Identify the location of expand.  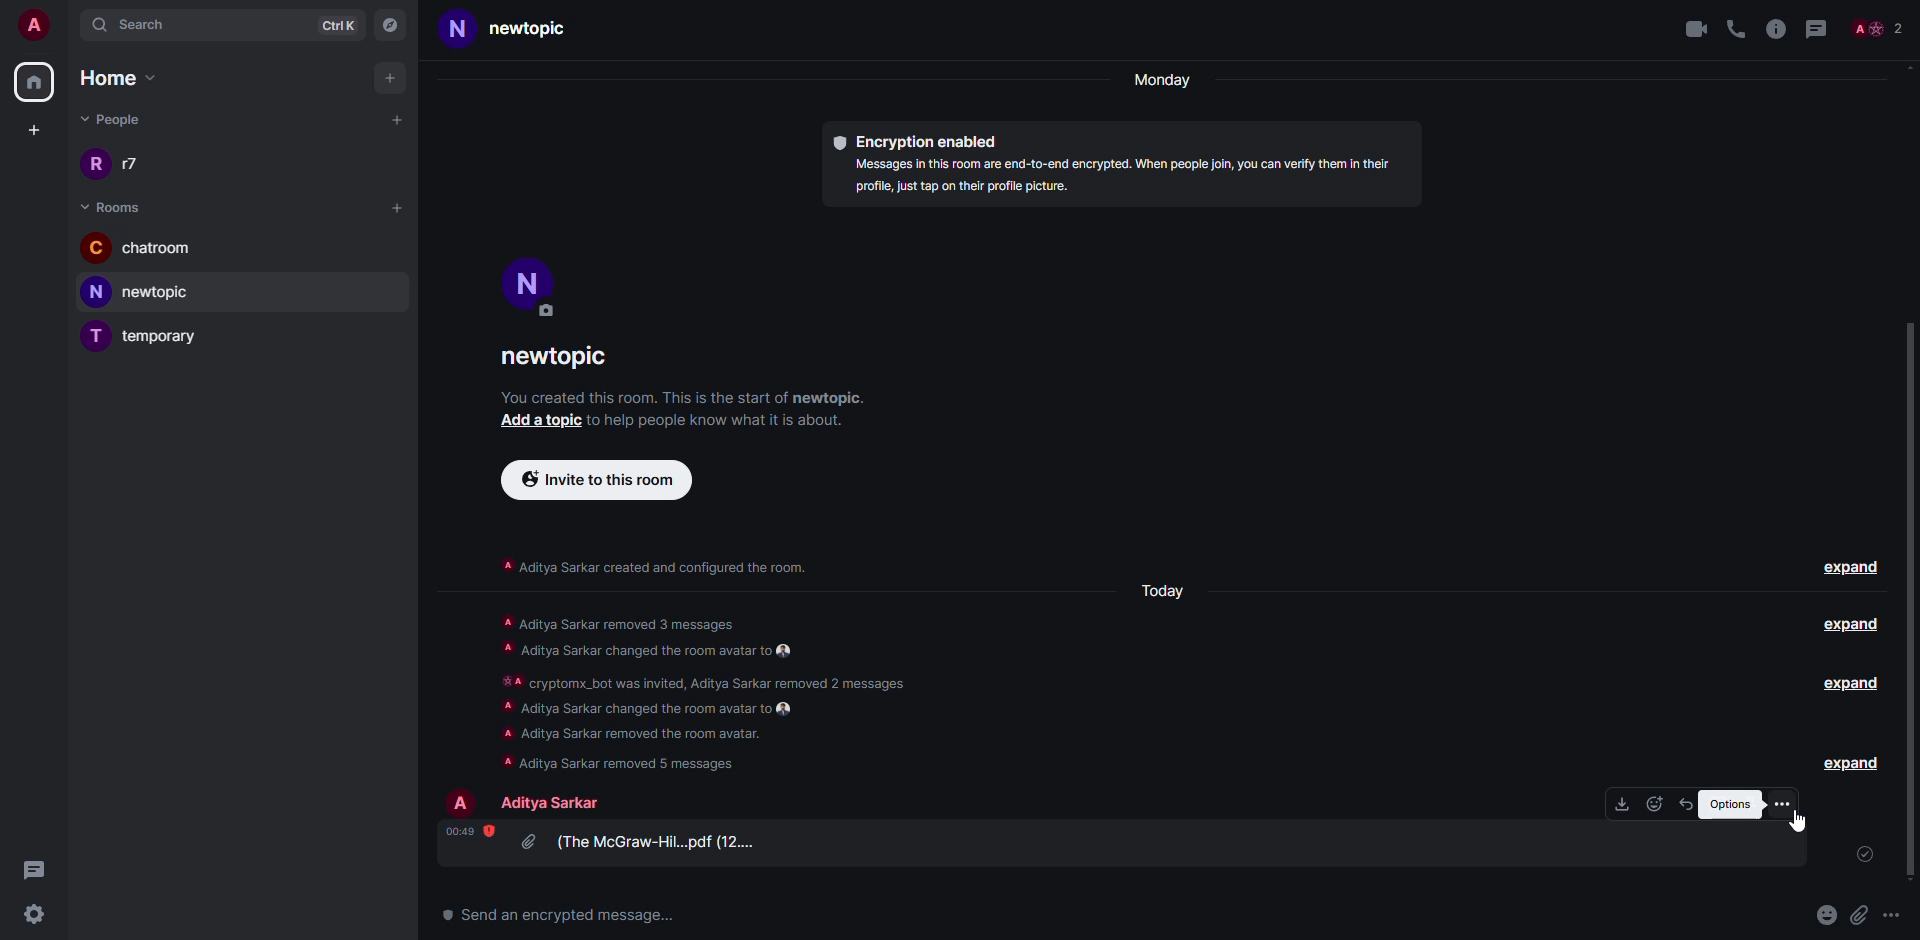
(1854, 763).